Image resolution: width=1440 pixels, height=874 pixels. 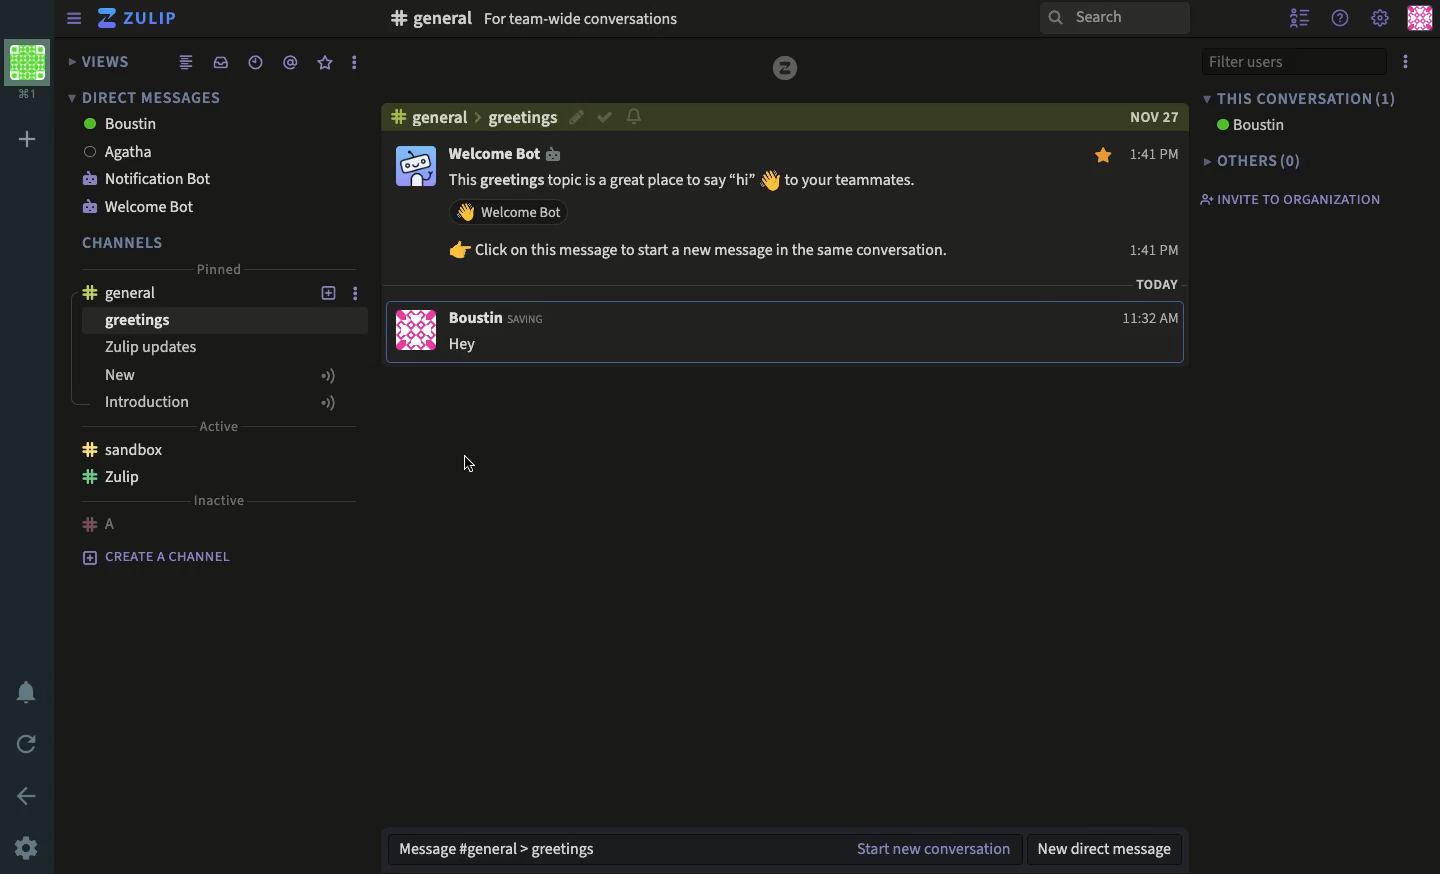 I want to click on settings, so click(x=26, y=849).